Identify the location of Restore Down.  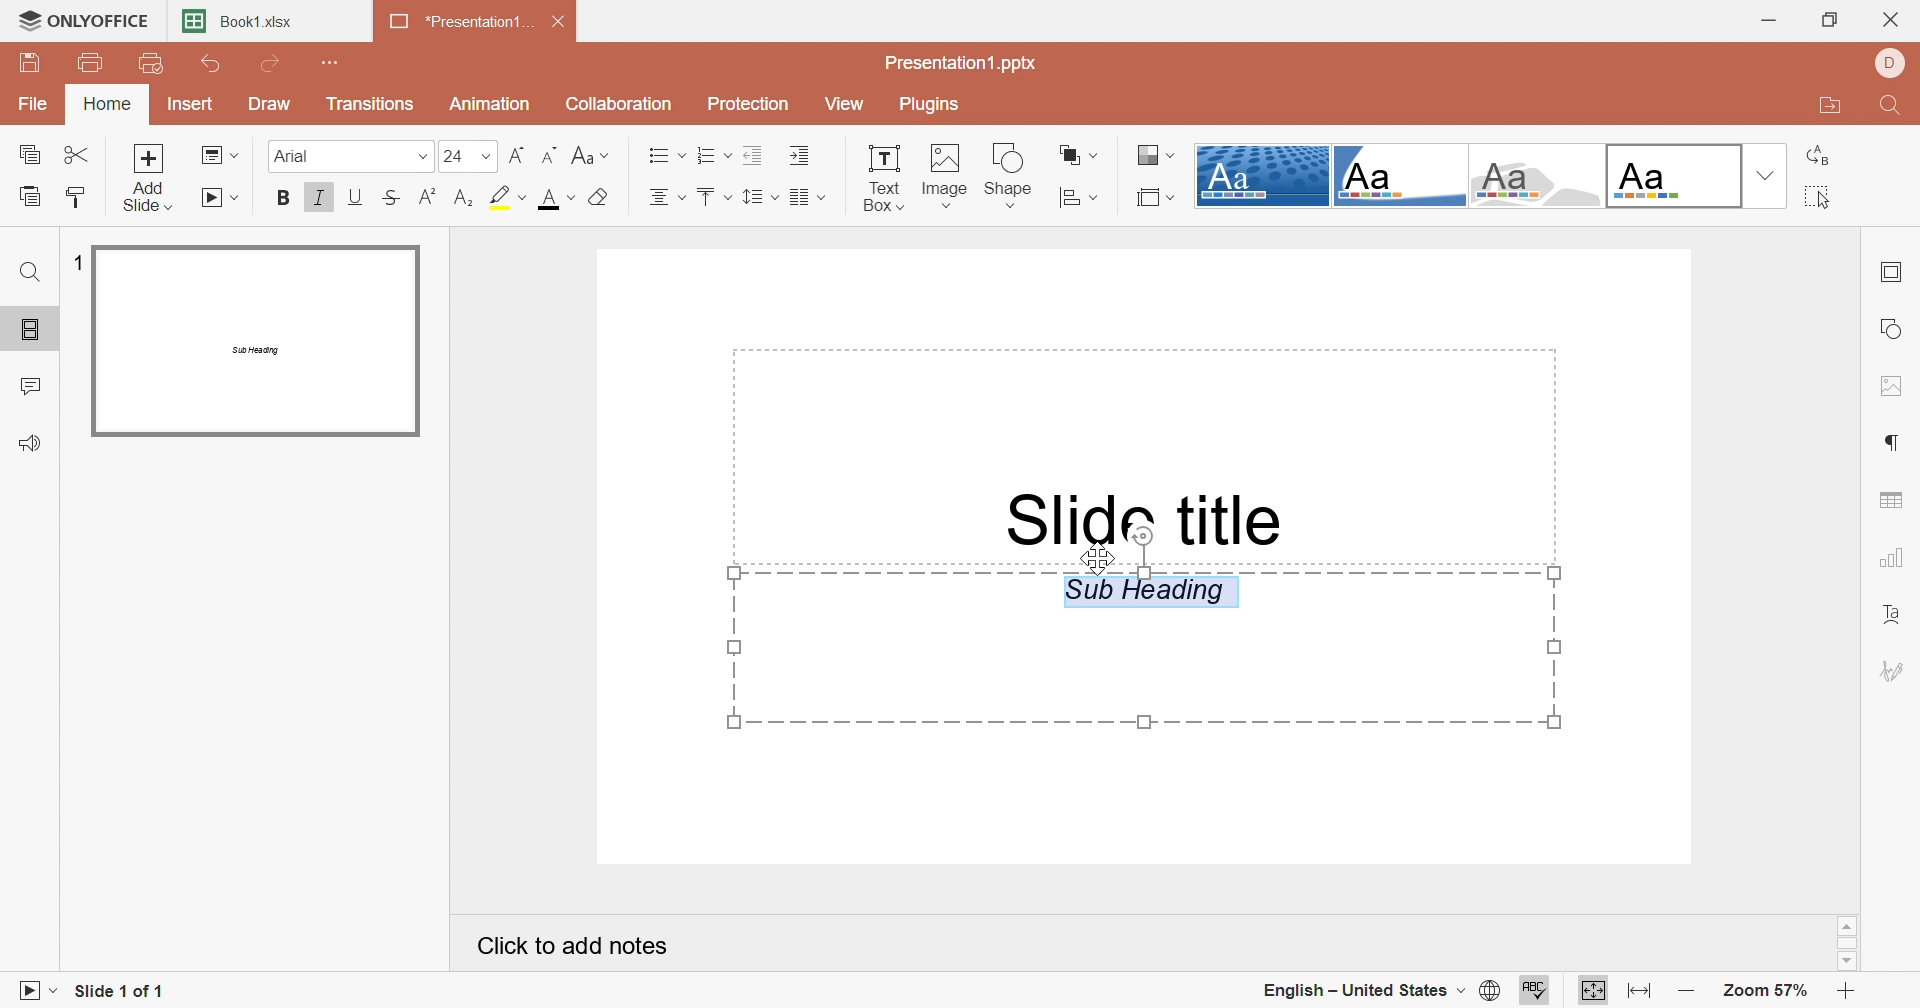
(1833, 21).